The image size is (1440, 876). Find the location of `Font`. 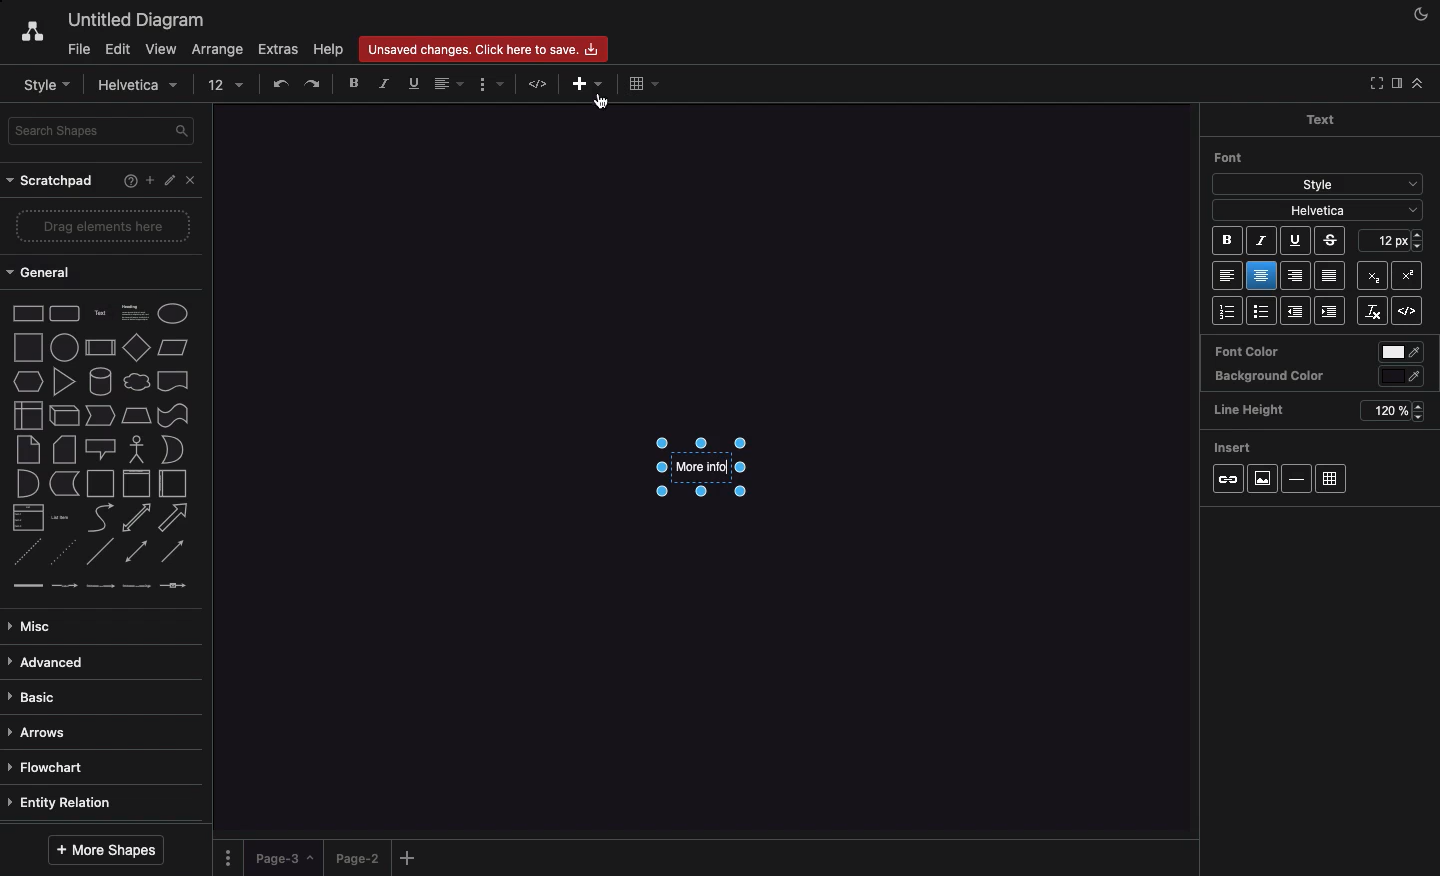

Font is located at coordinates (1230, 157).